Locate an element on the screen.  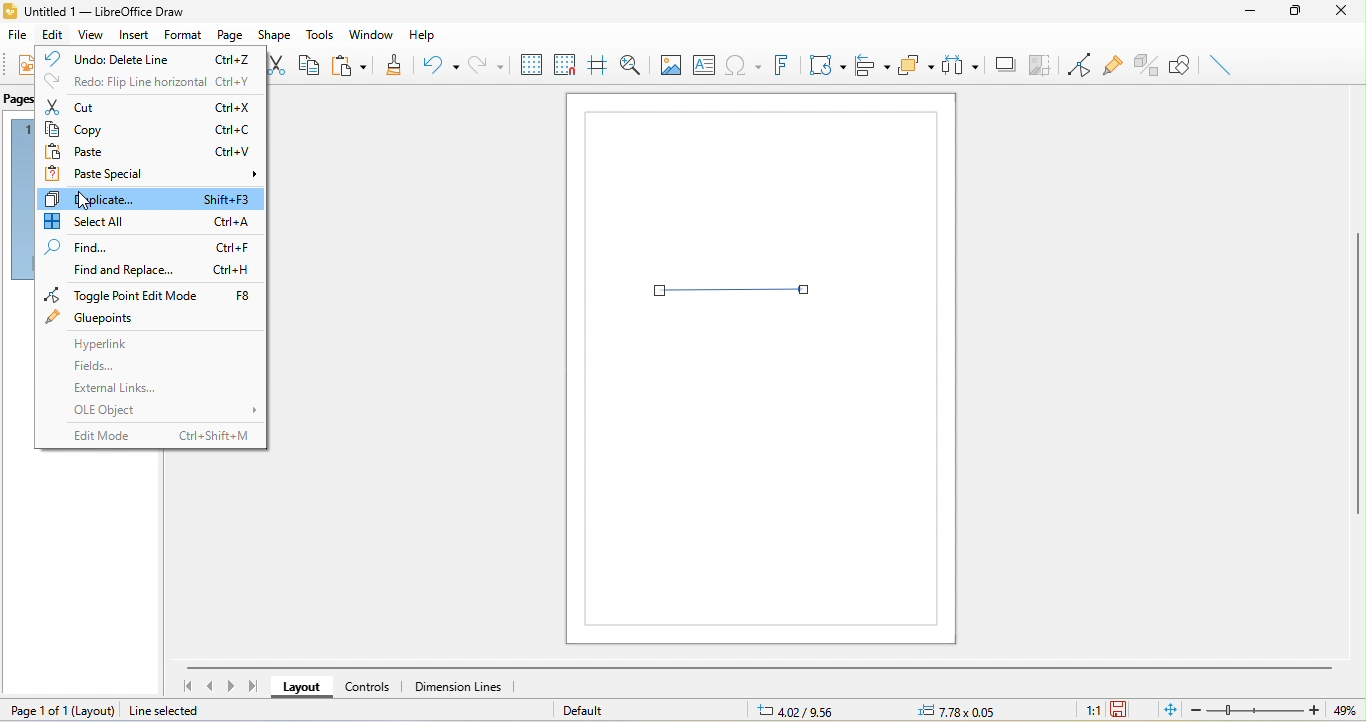
font work text is located at coordinates (780, 65).